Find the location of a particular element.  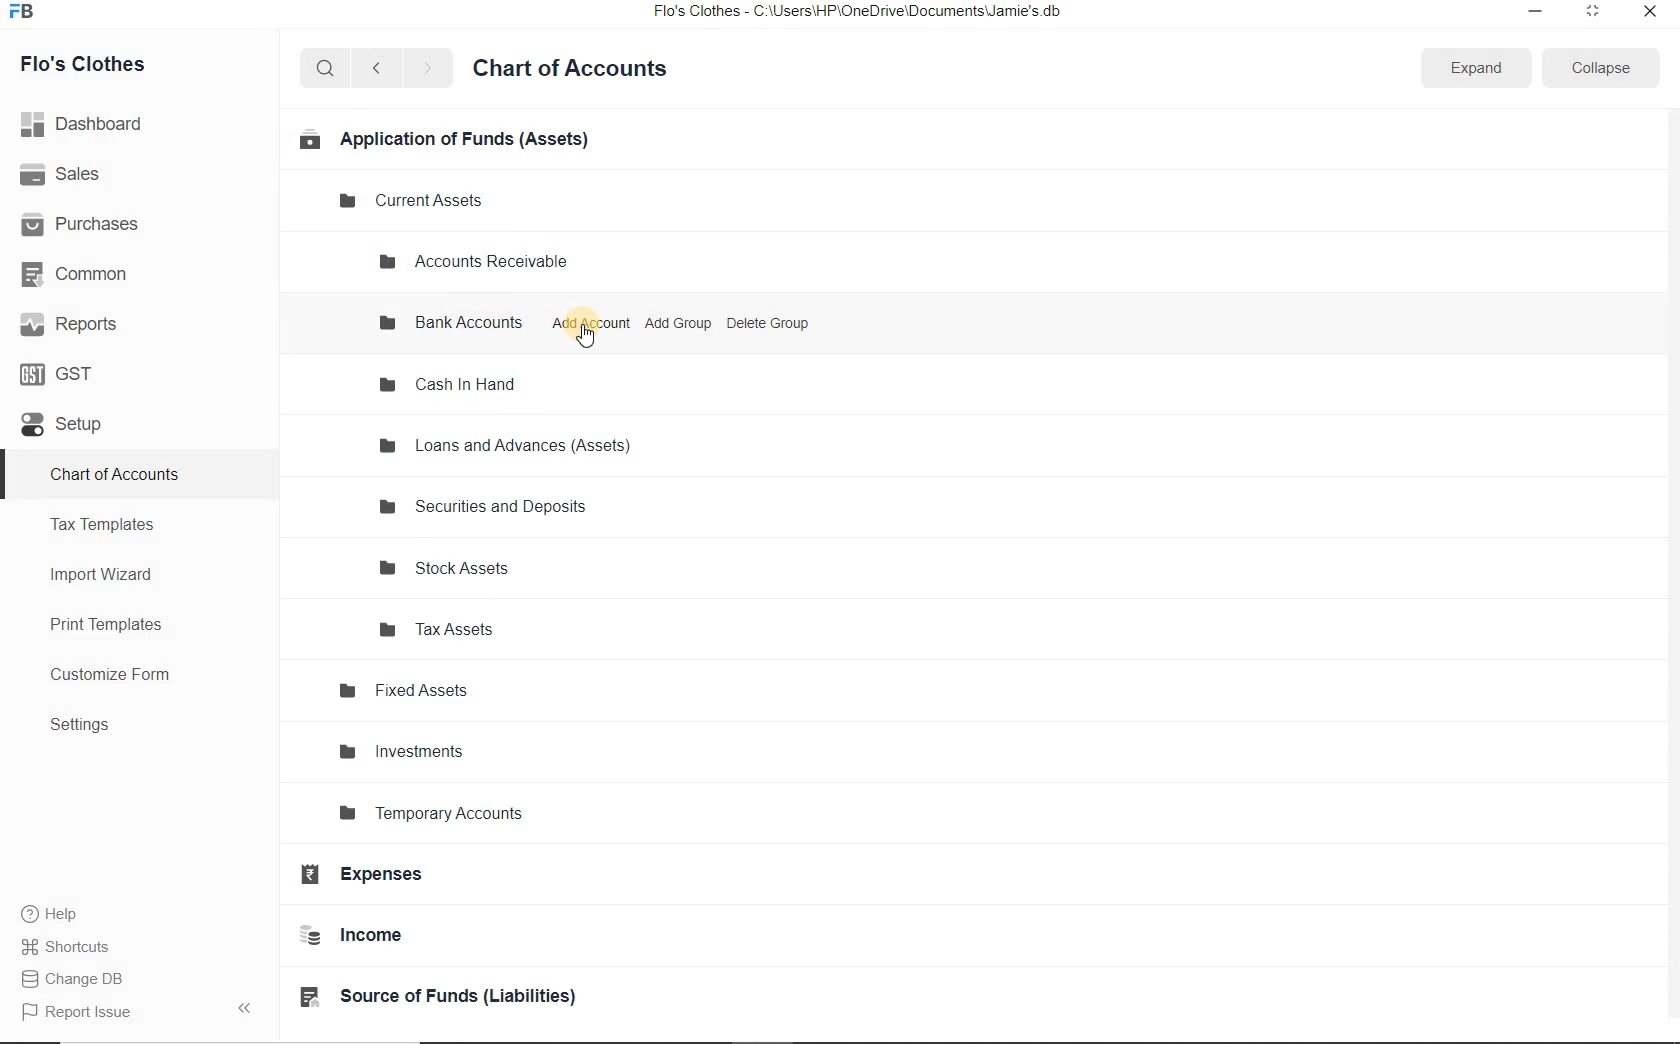

cursor is located at coordinates (588, 345).